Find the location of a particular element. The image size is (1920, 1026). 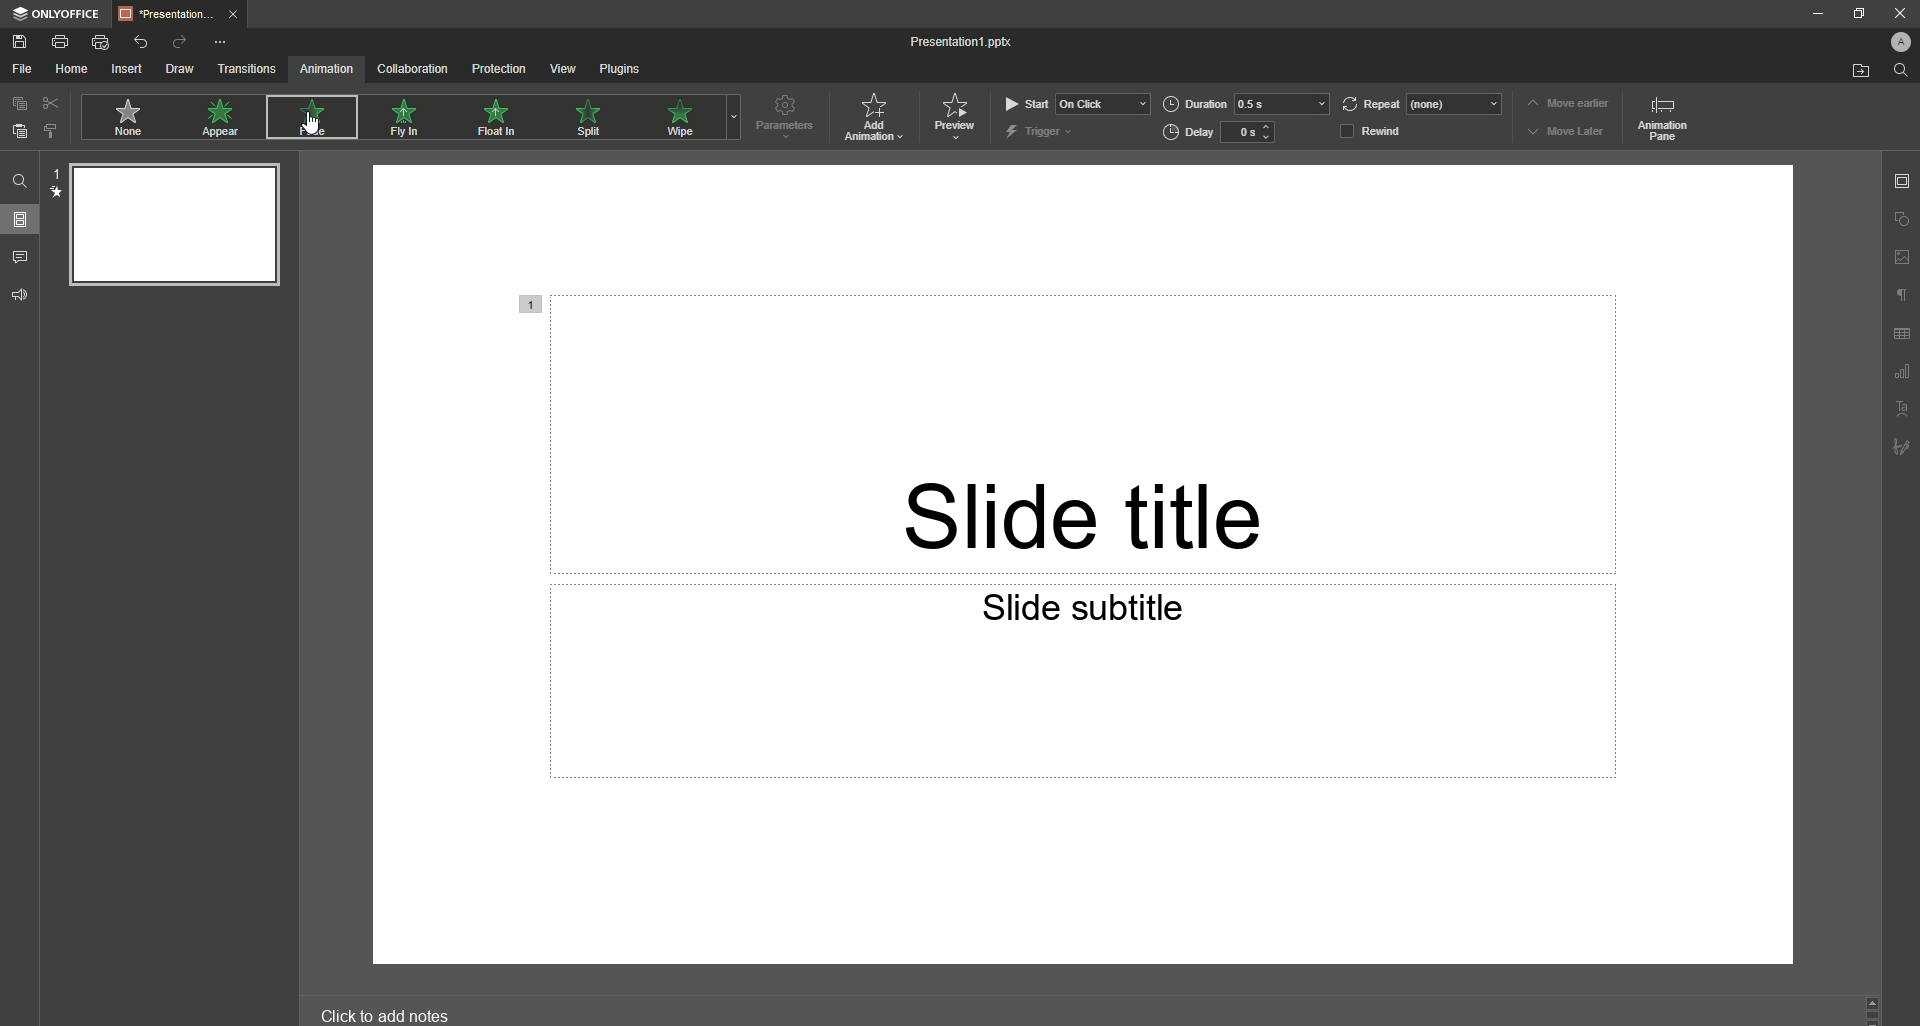

Slide Subtitle is located at coordinates (1091, 612).